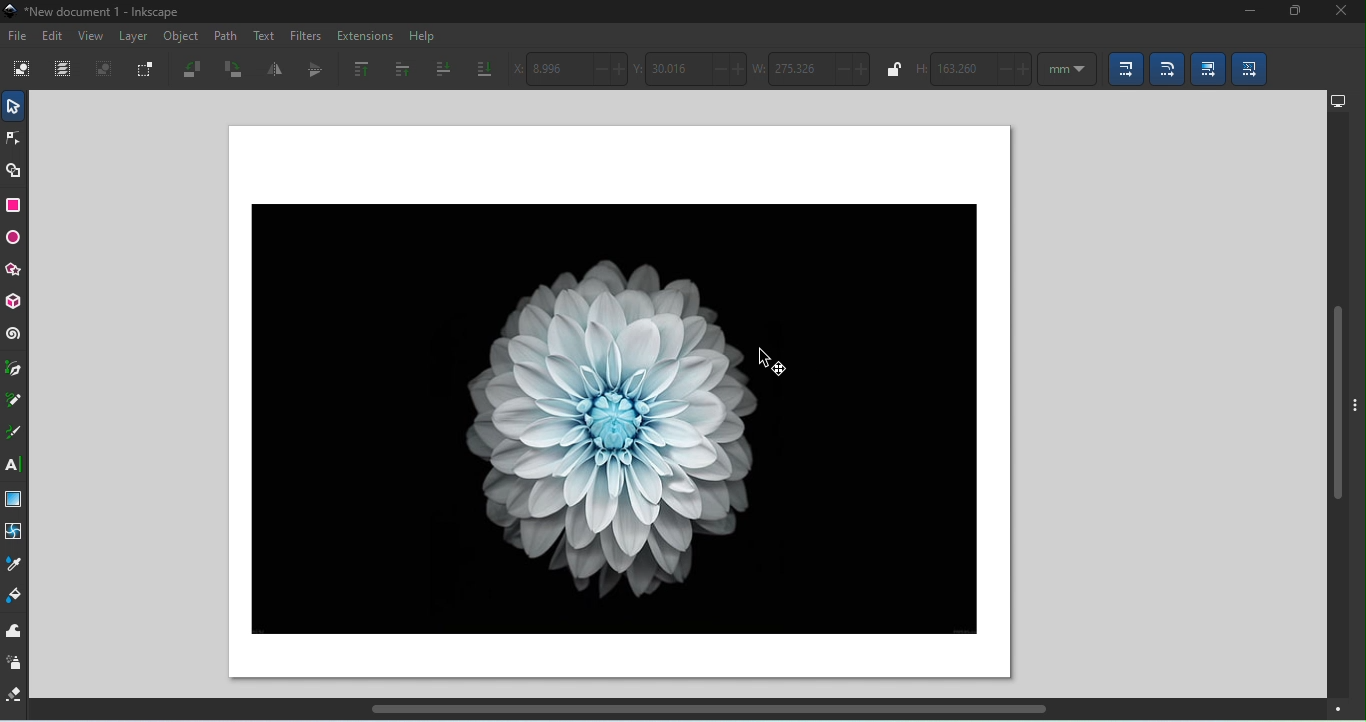 The width and height of the screenshot is (1366, 722). What do you see at coordinates (691, 68) in the screenshot?
I see `Vertical coordinate of the selection` at bounding box center [691, 68].